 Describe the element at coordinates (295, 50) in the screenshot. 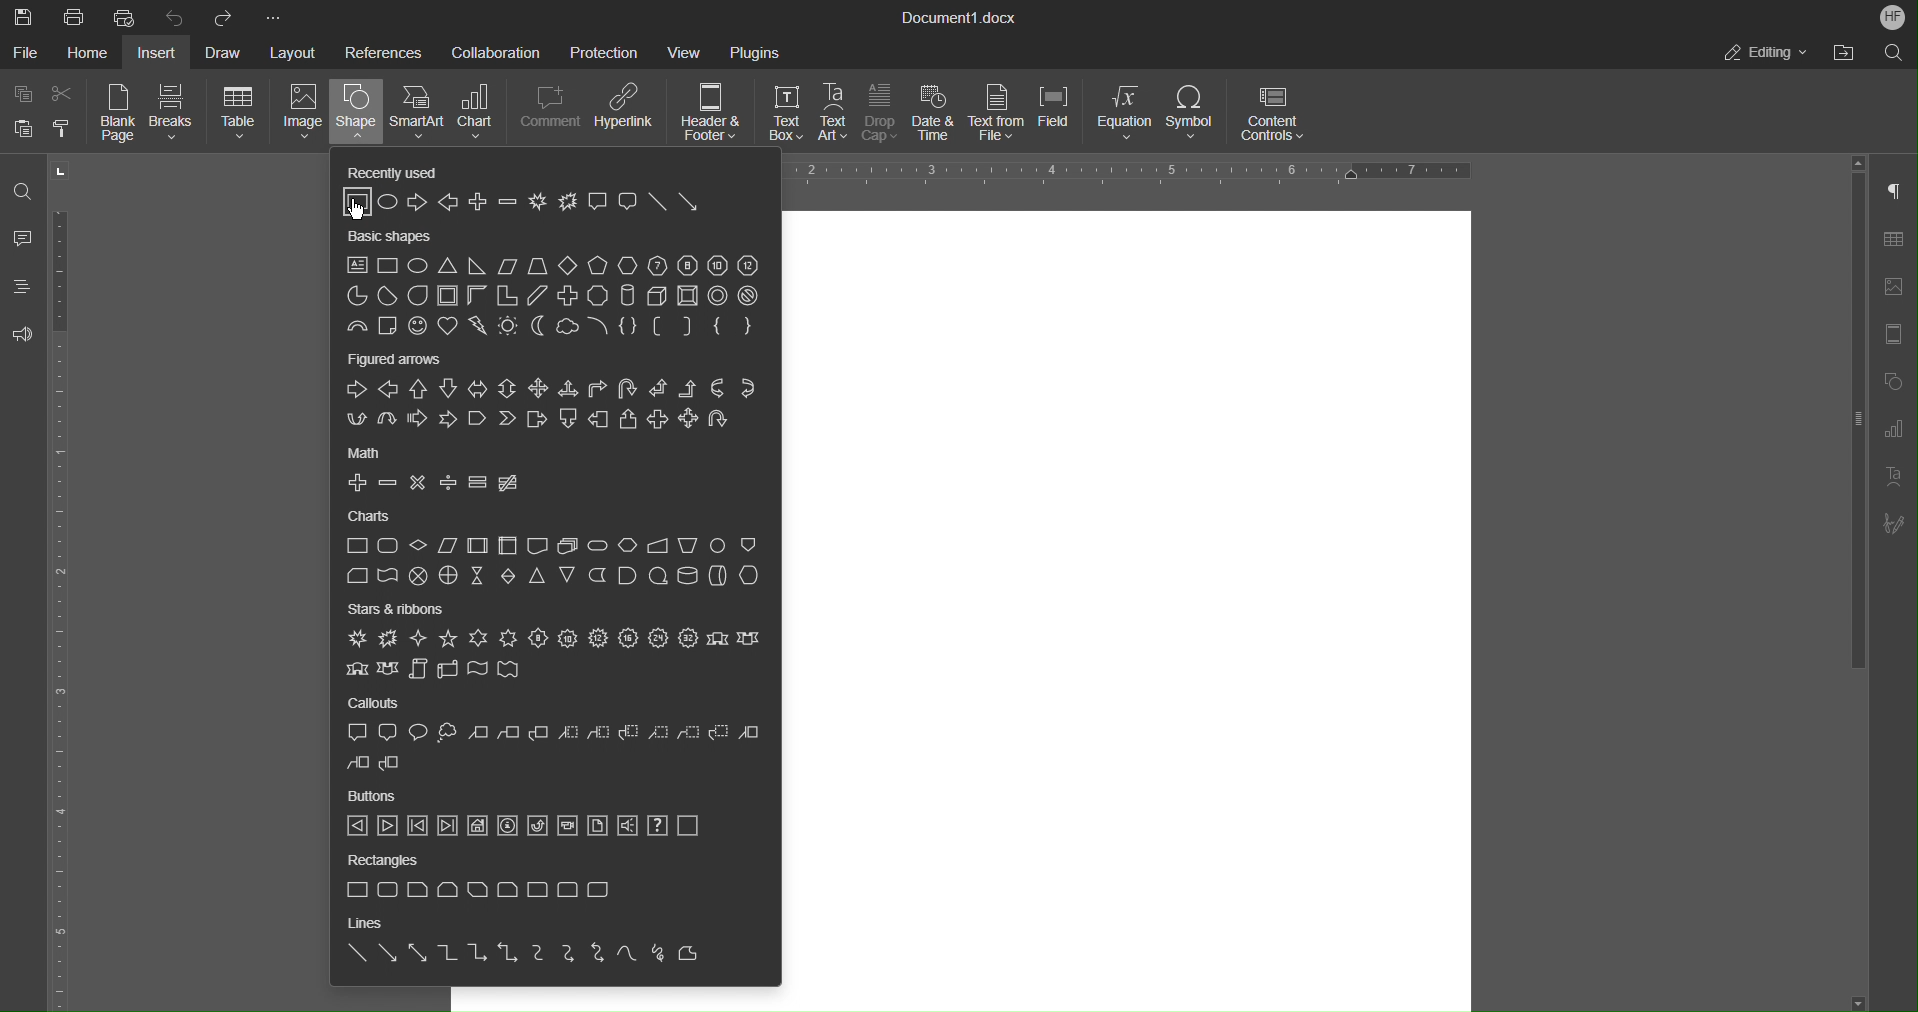

I see `Layout` at that location.